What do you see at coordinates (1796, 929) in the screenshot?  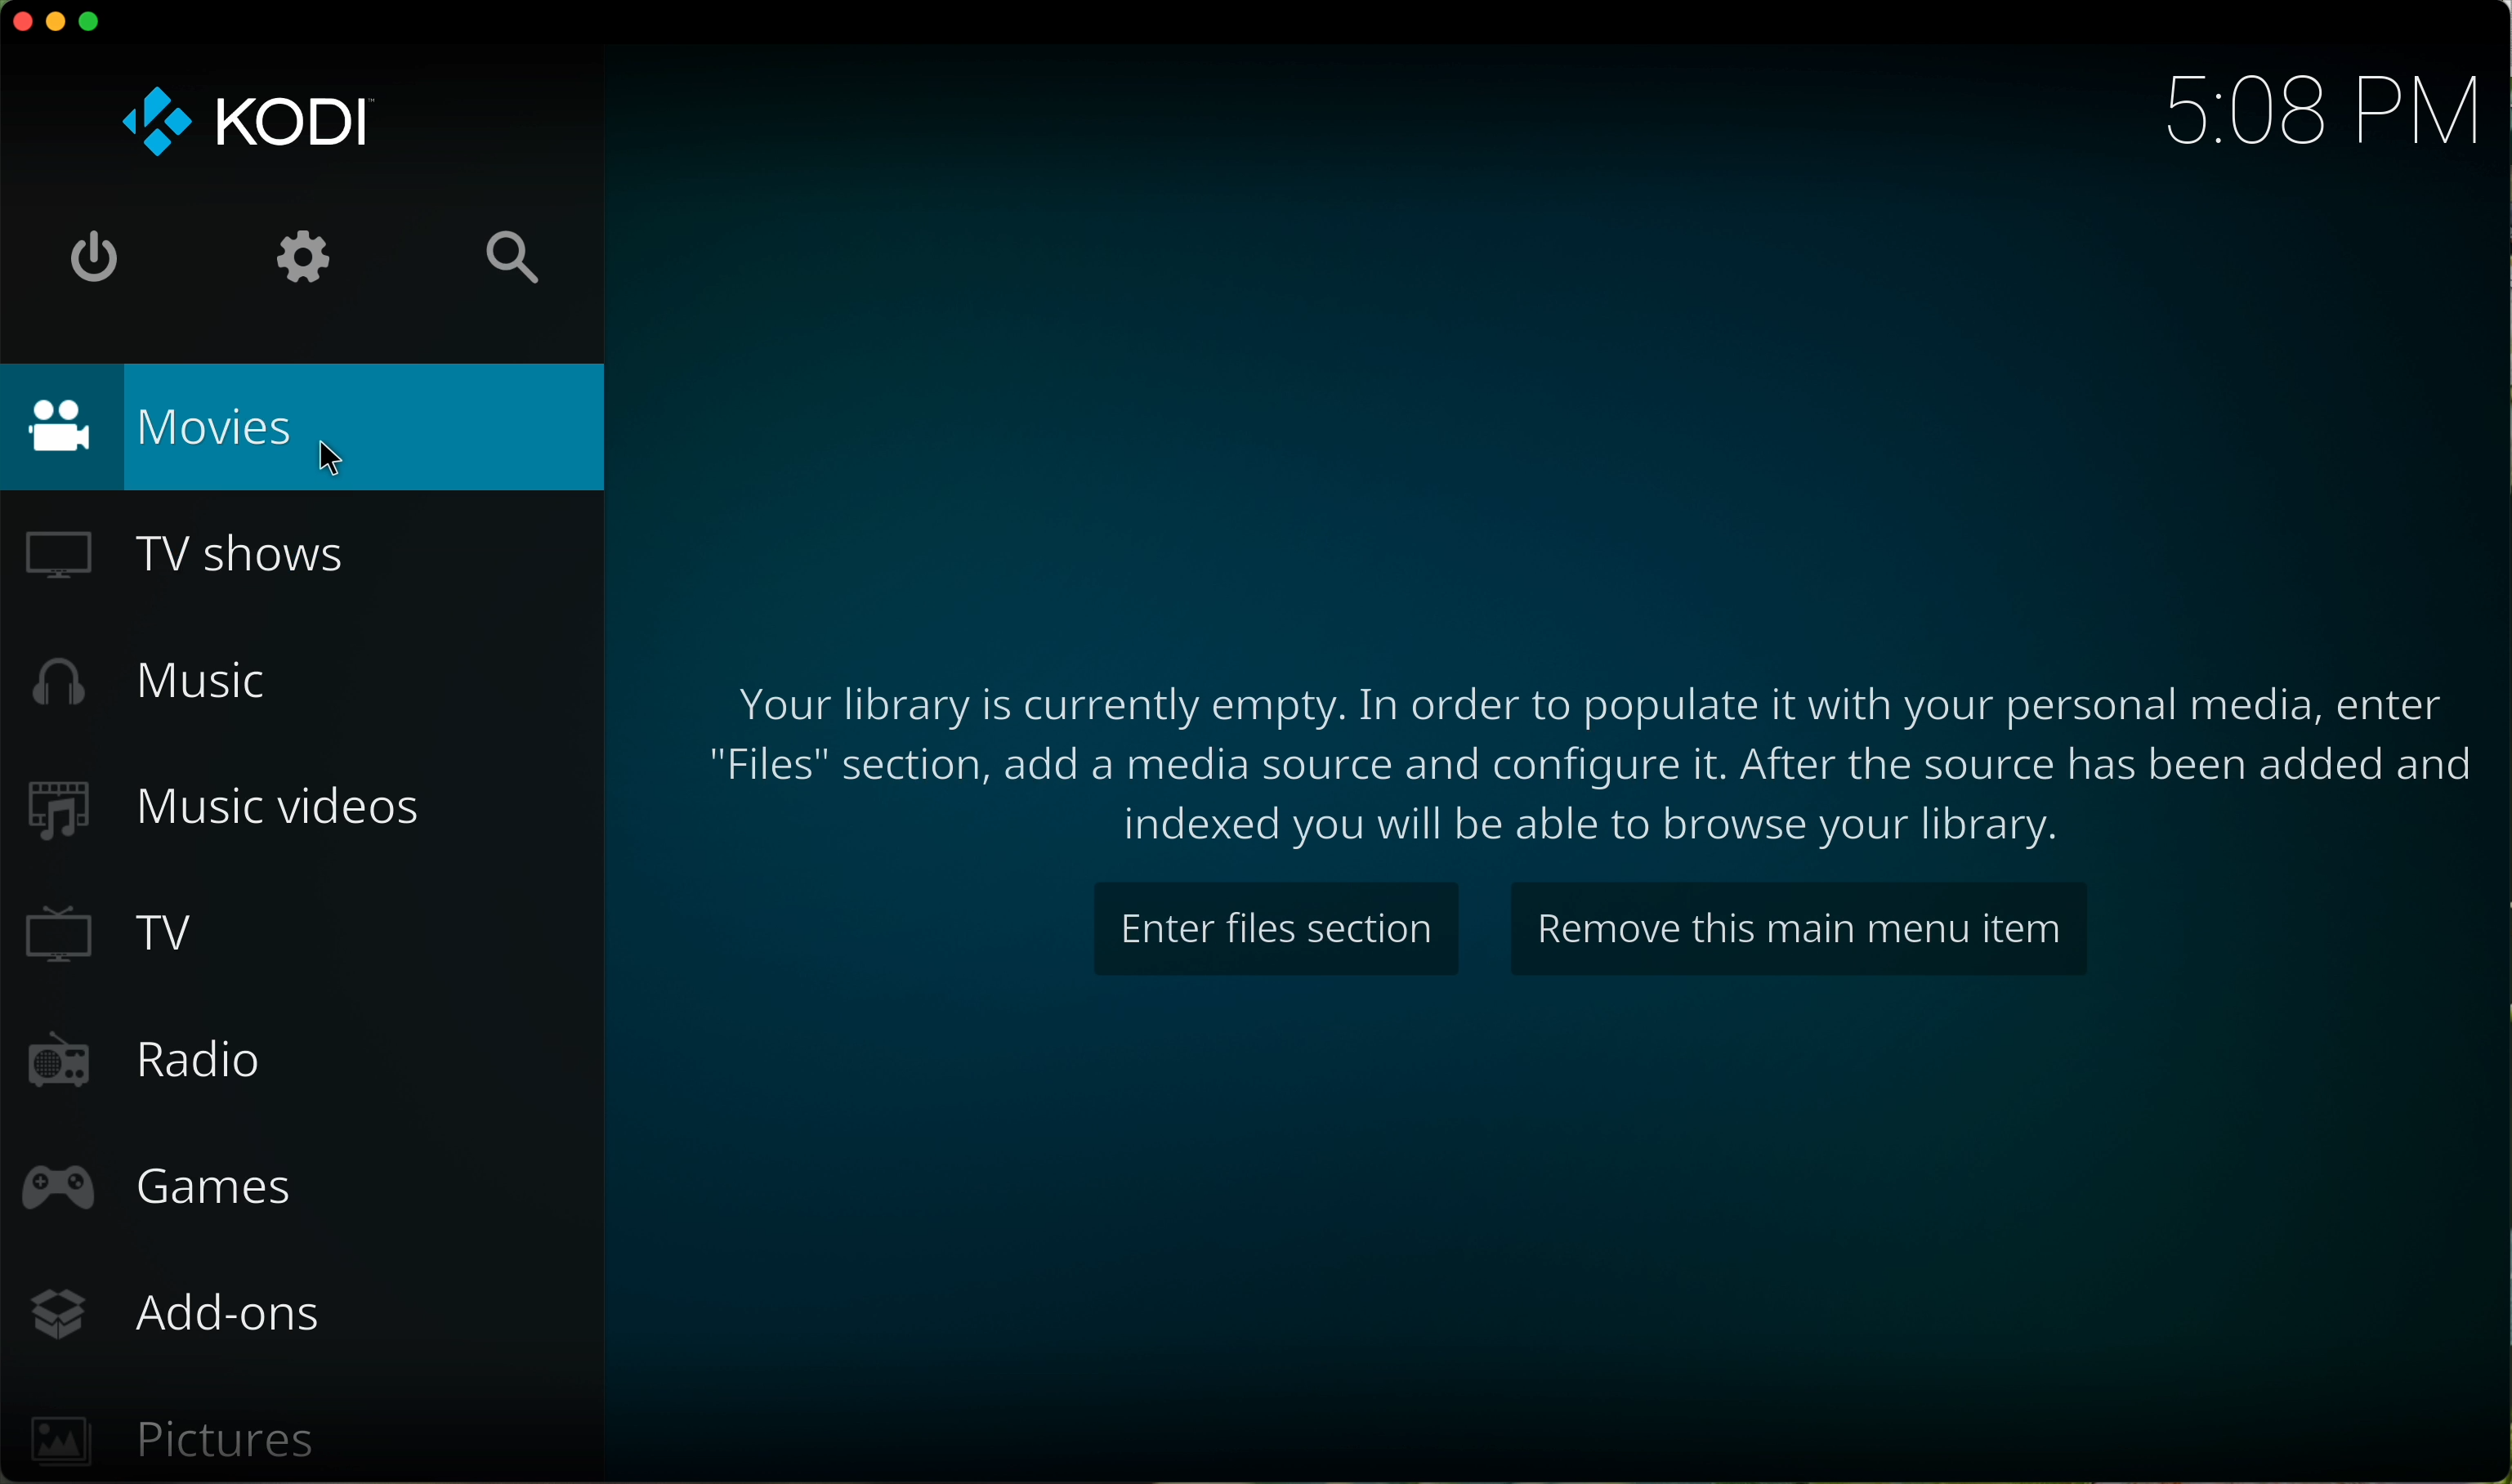 I see `remove this main menu item` at bounding box center [1796, 929].